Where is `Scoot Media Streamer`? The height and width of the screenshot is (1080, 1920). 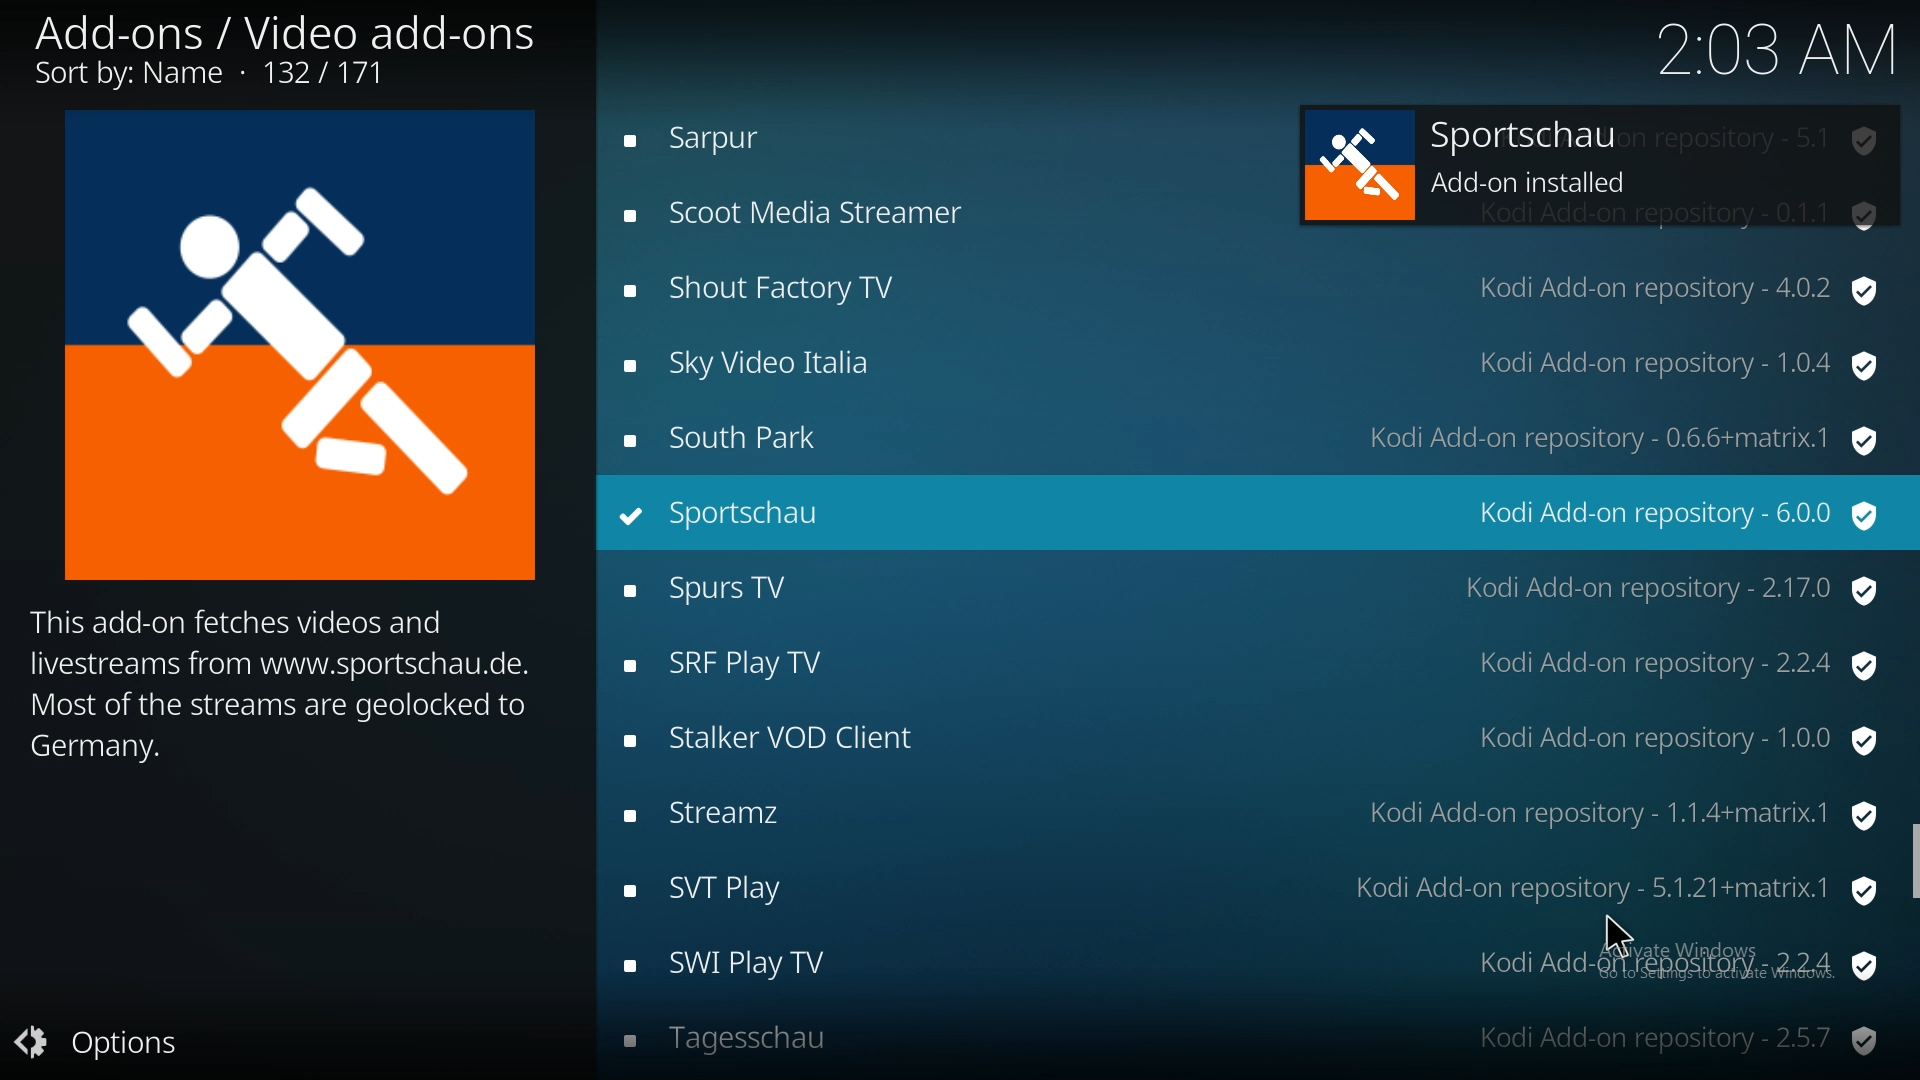 Scoot Media Streamer is located at coordinates (870, 216).